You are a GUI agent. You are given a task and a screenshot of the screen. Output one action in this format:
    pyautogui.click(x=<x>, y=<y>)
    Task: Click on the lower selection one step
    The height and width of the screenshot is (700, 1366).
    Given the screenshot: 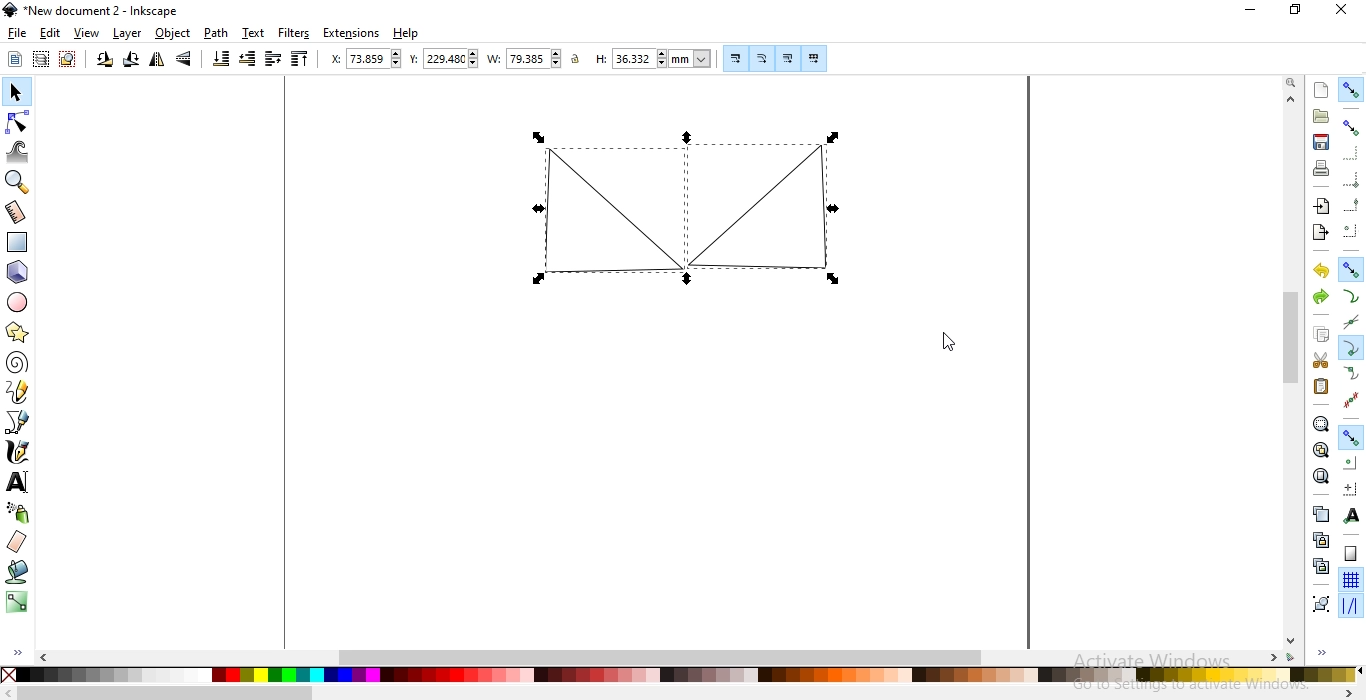 What is the action you would take?
    pyautogui.click(x=248, y=60)
    